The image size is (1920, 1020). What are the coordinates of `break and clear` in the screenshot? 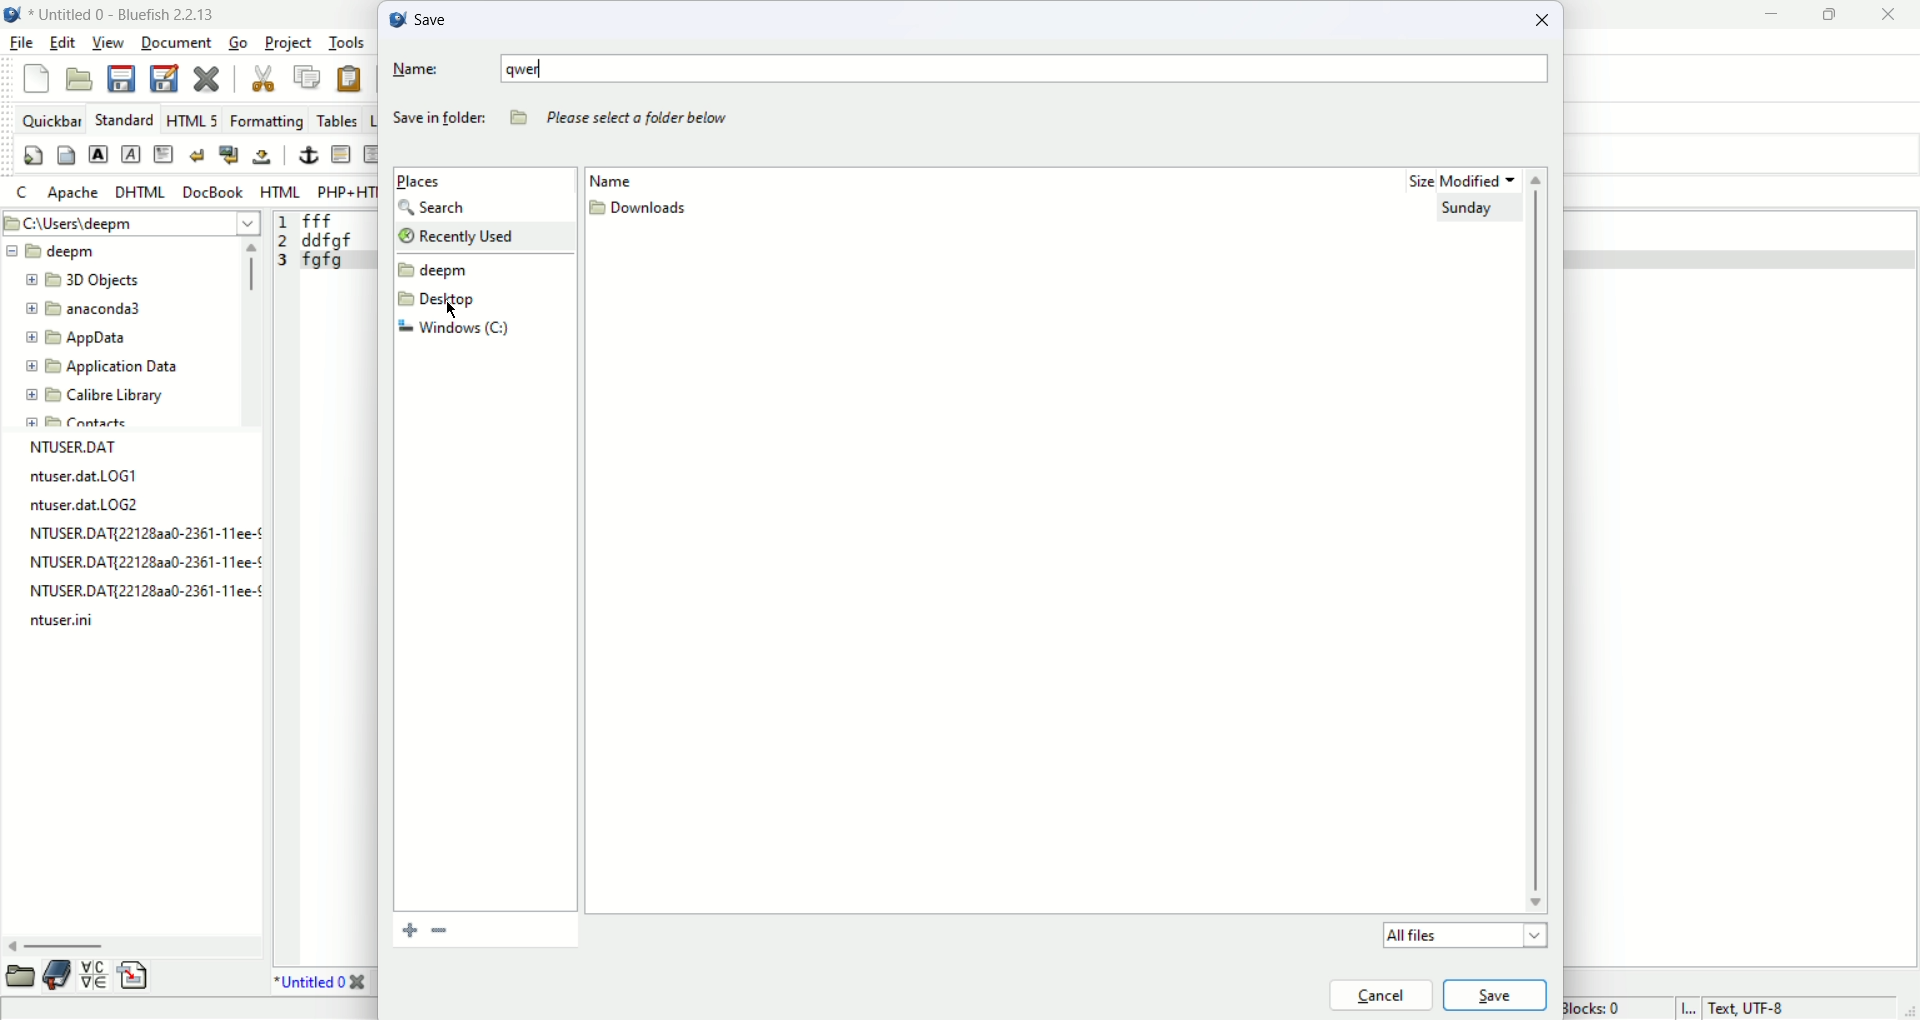 It's located at (228, 155).